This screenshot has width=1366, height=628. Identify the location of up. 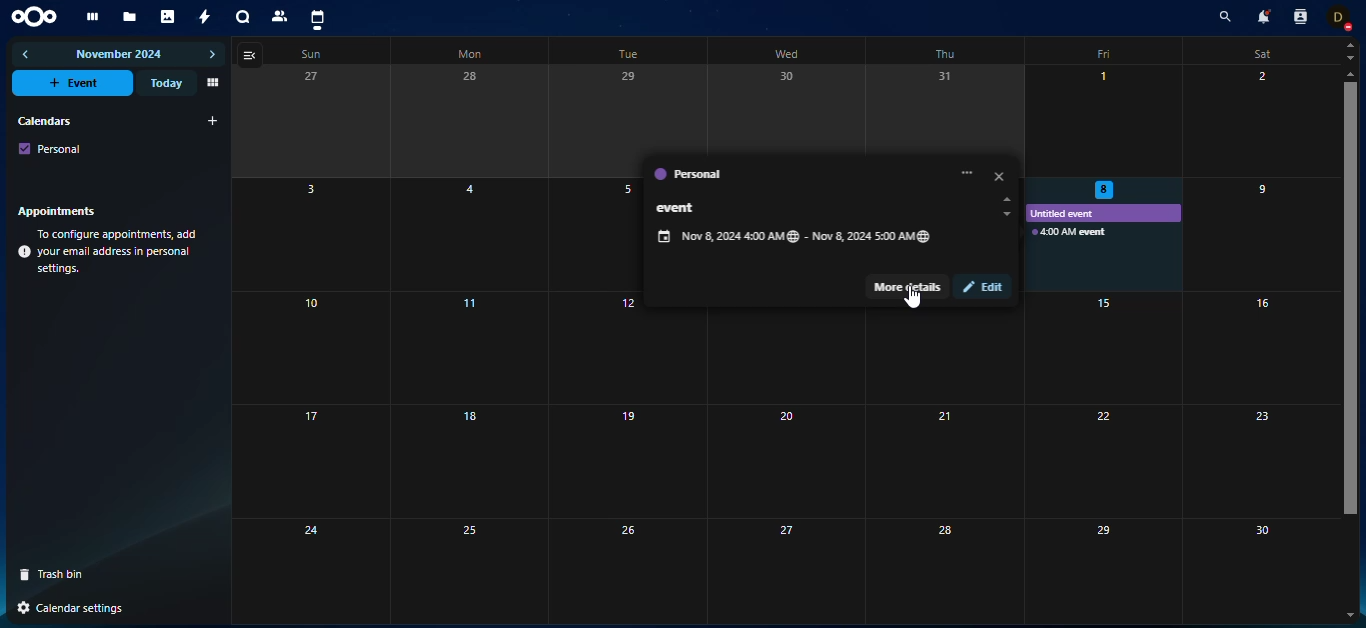
(1007, 214).